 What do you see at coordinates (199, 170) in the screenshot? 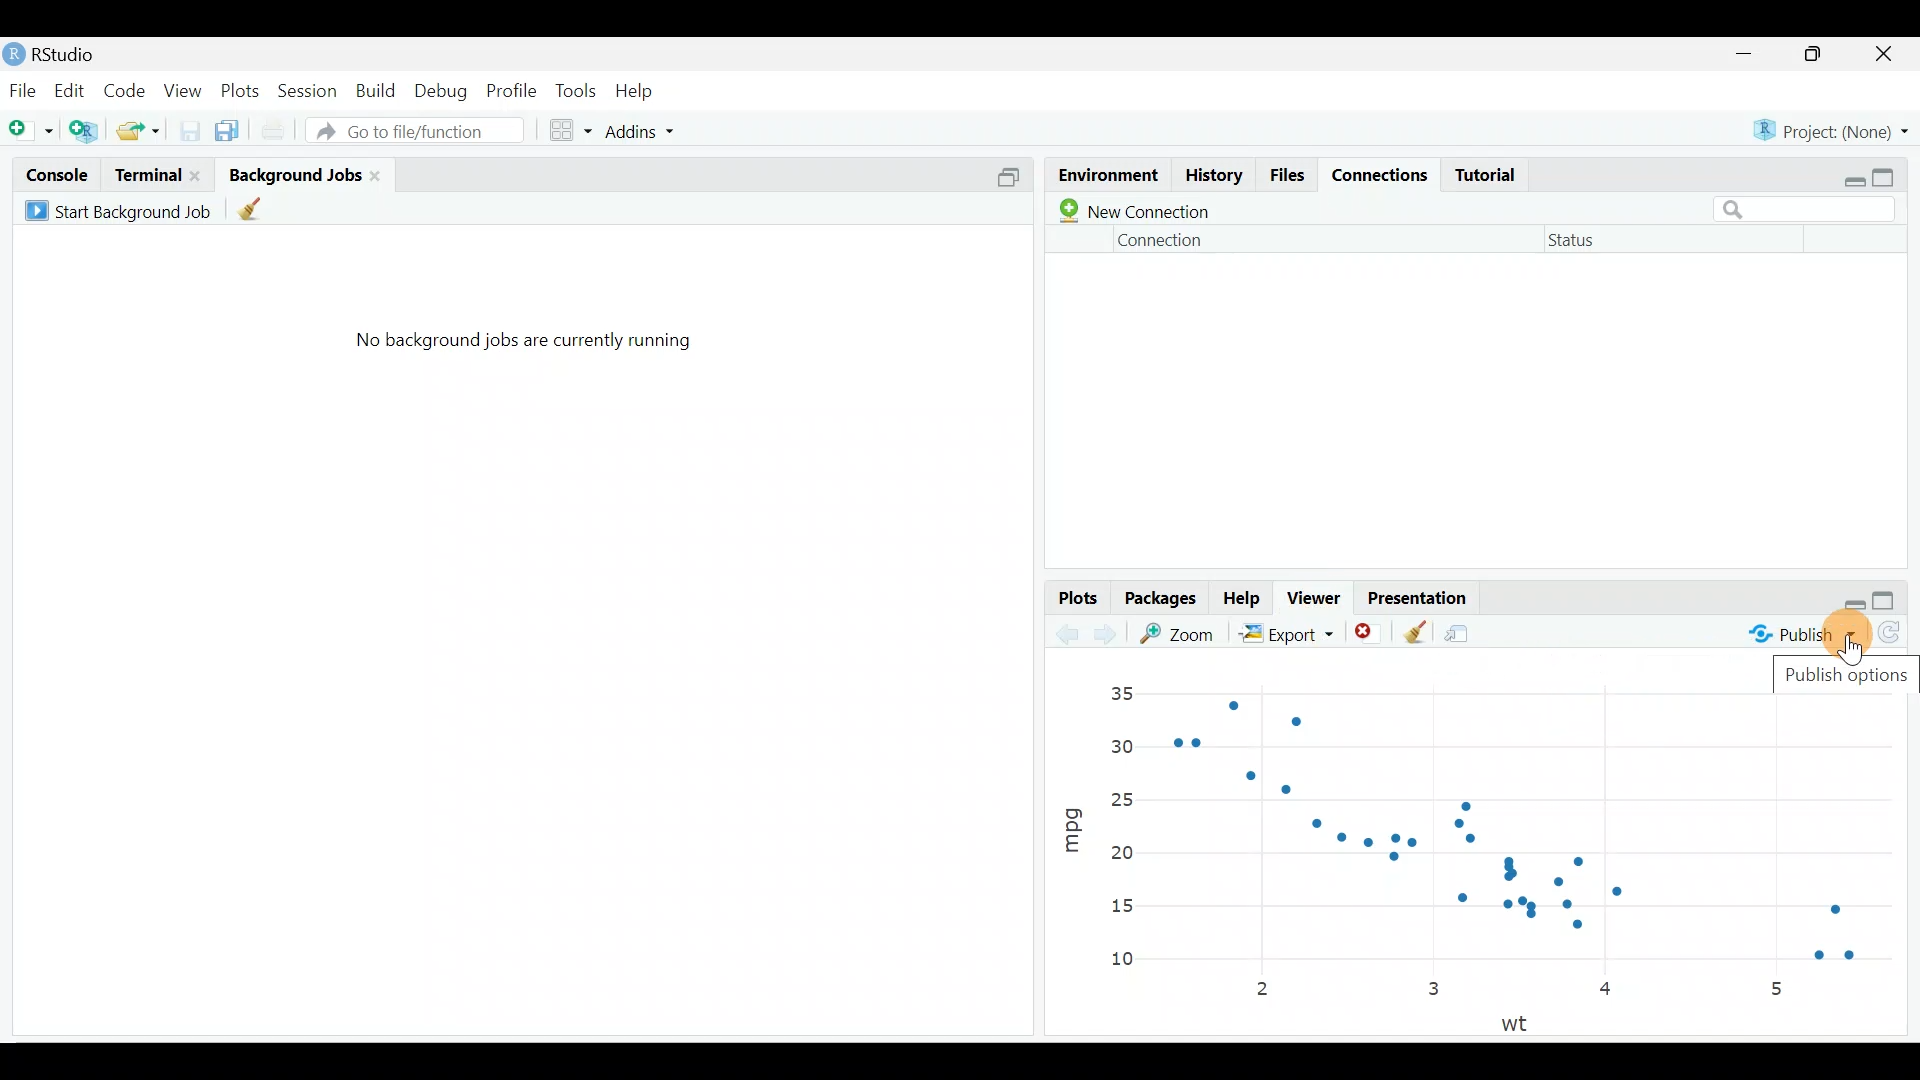
I see `close terminal` at bounding box center [199, 170].